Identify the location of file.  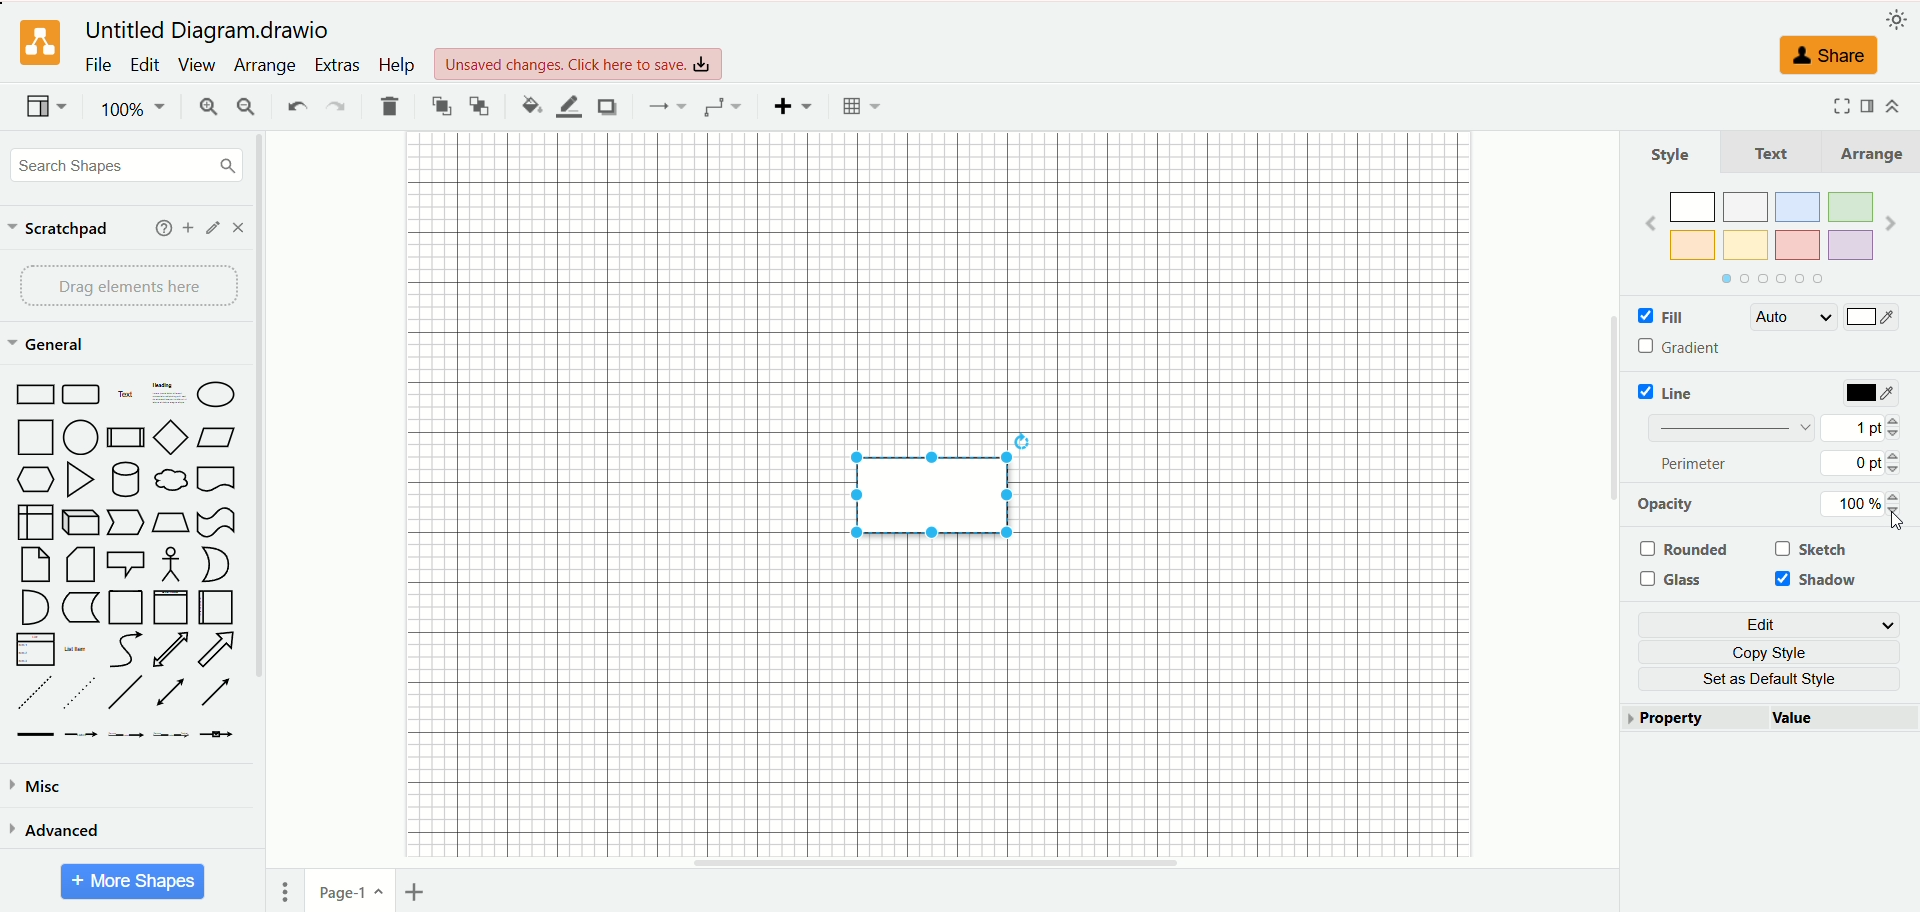
(99, 64).